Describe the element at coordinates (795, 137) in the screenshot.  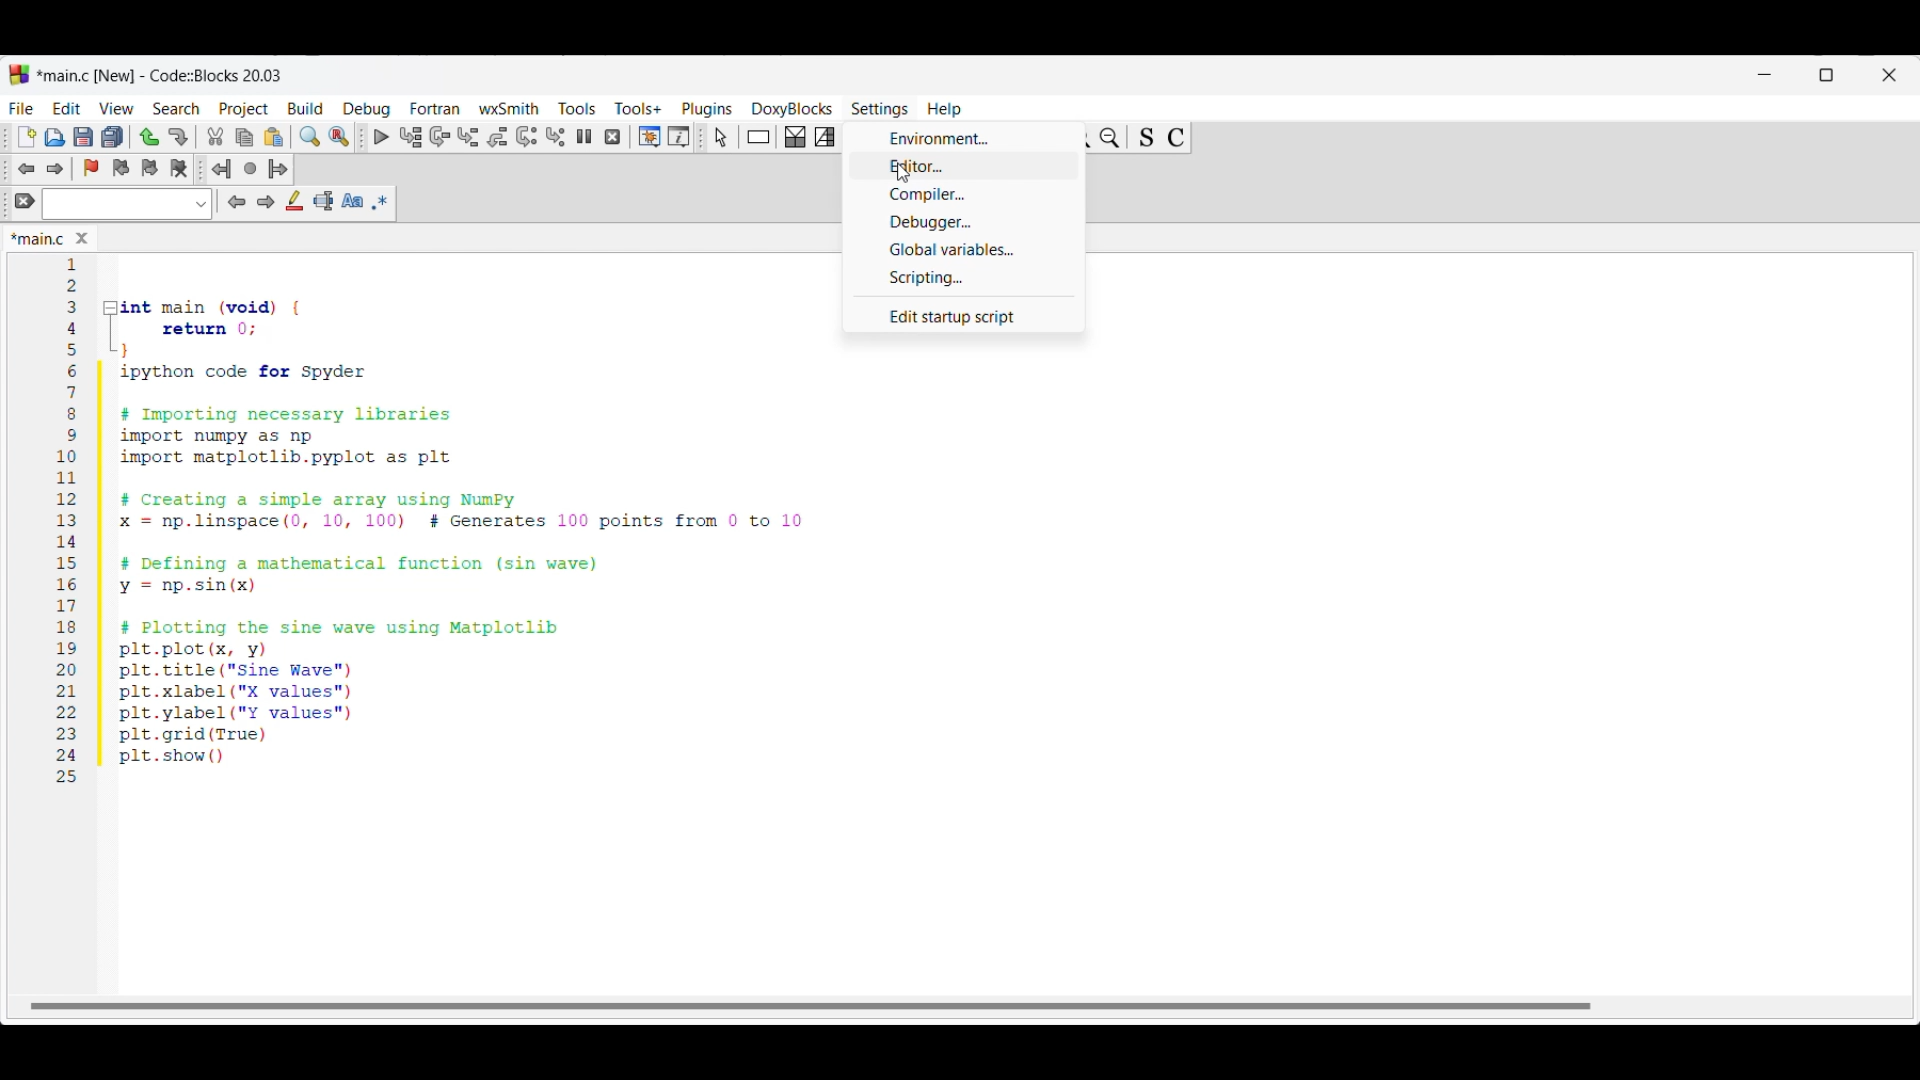
I see `Decision` at that location.